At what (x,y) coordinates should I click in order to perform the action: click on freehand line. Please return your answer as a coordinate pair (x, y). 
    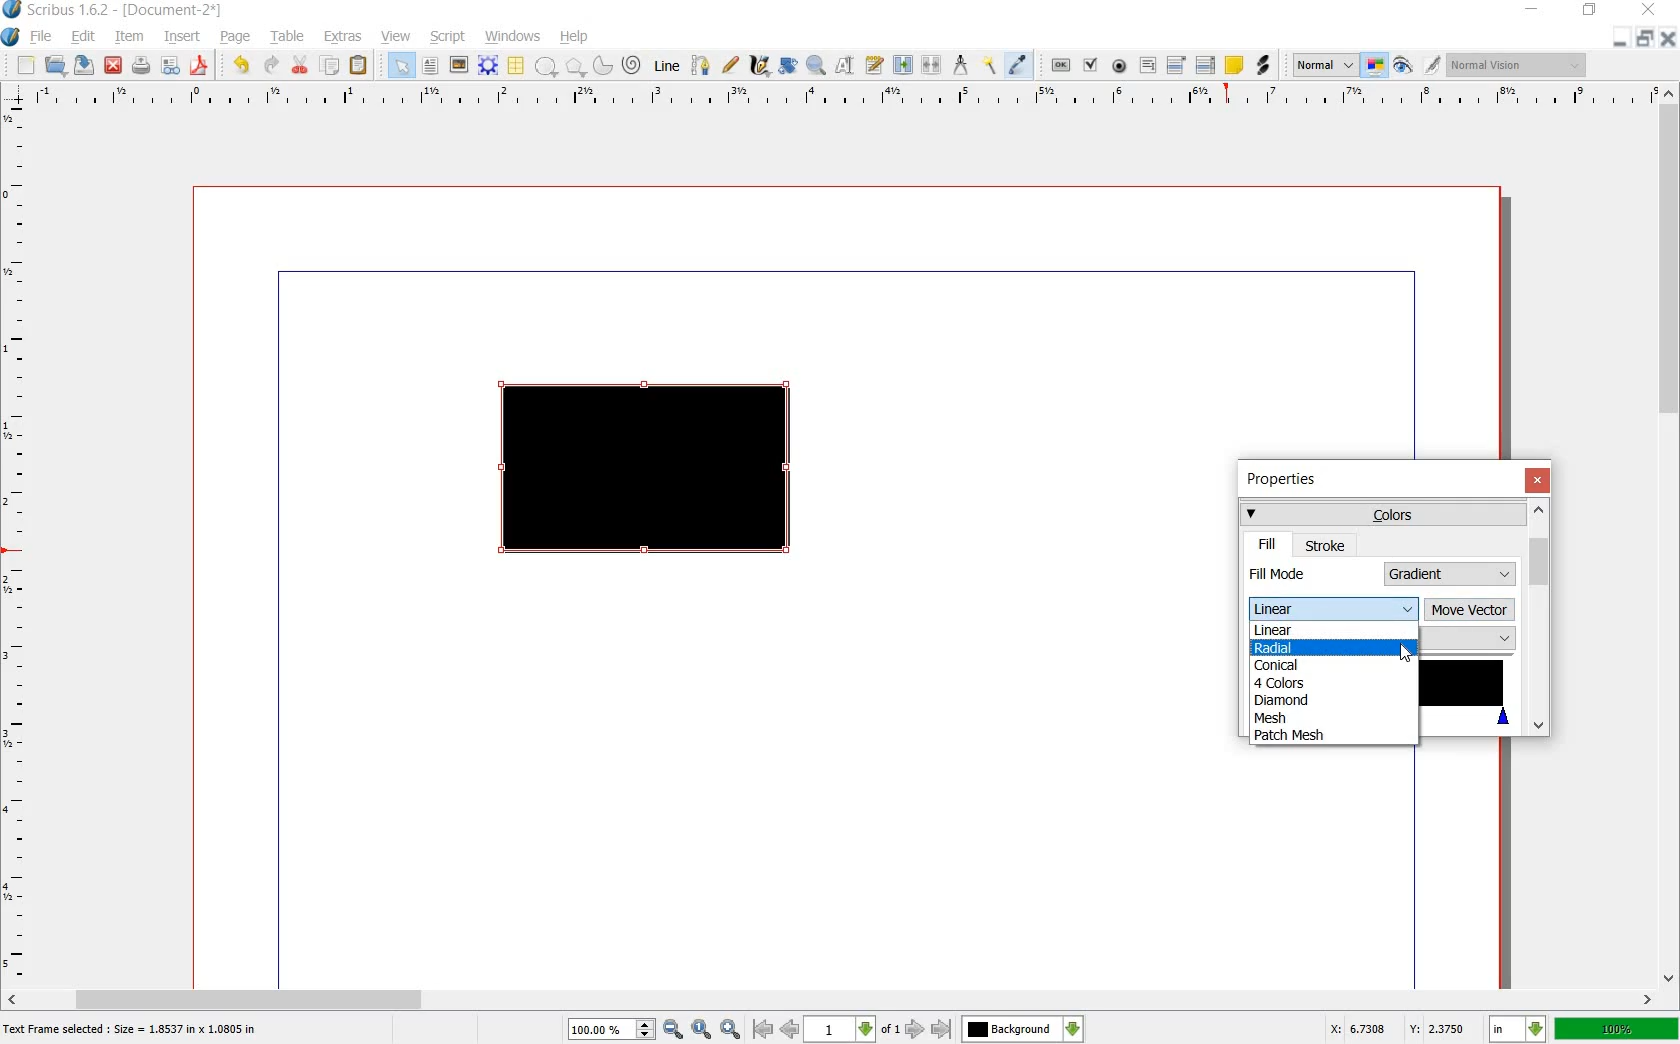
    Looking at the image, I should click on (730, 64).